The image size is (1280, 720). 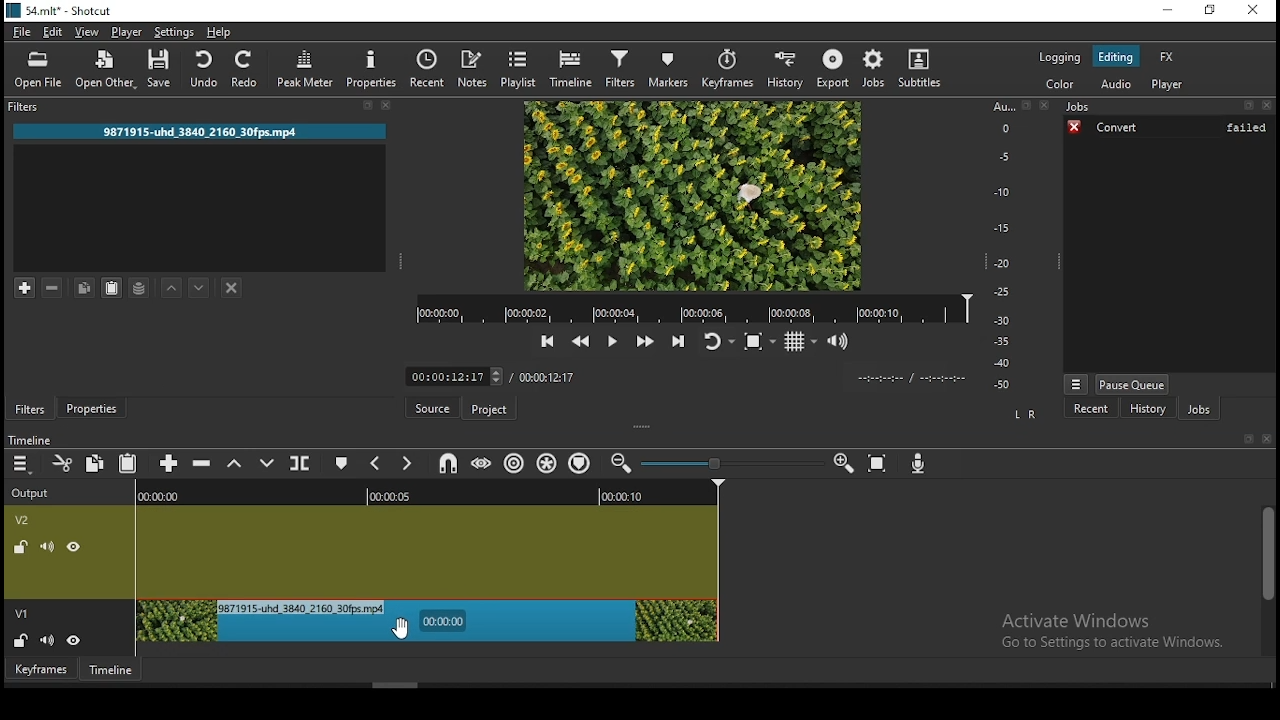 What do you see at coordinates (718, 343) in the screenshot?
I see `toggle player looping` at bounding box center [718, 343].